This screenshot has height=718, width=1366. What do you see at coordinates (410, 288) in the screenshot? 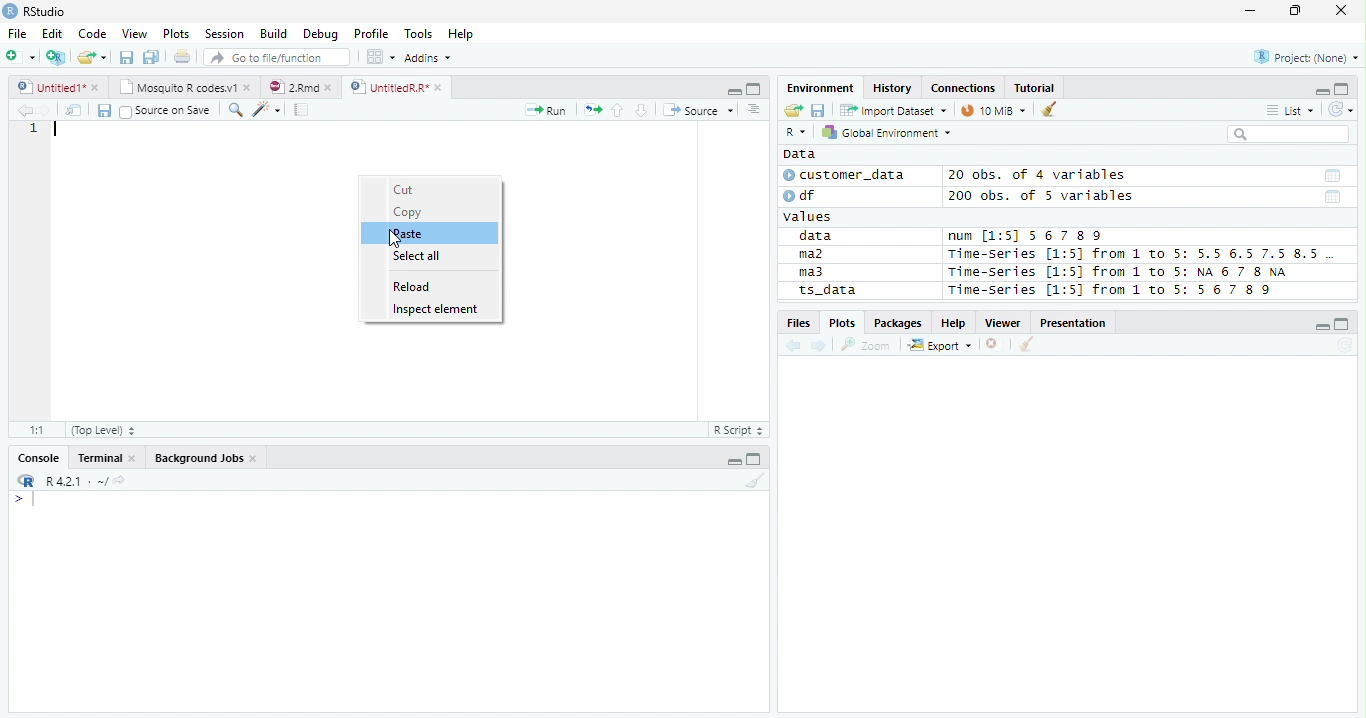
I see `Reload` at bounding box center [410, 288].